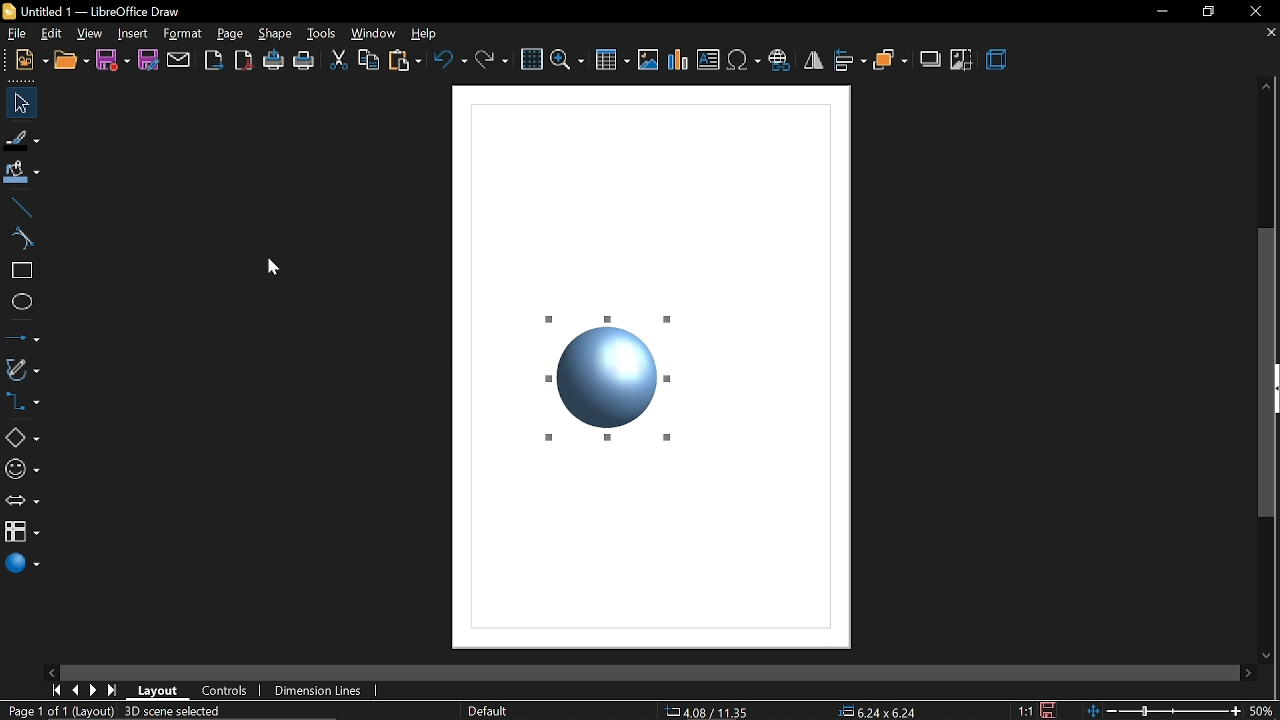 The image size is (1280, 720). What do you see at coordinates (612, 61) in the screenshot?
I see `insert table` at bounding box center [612, 61].